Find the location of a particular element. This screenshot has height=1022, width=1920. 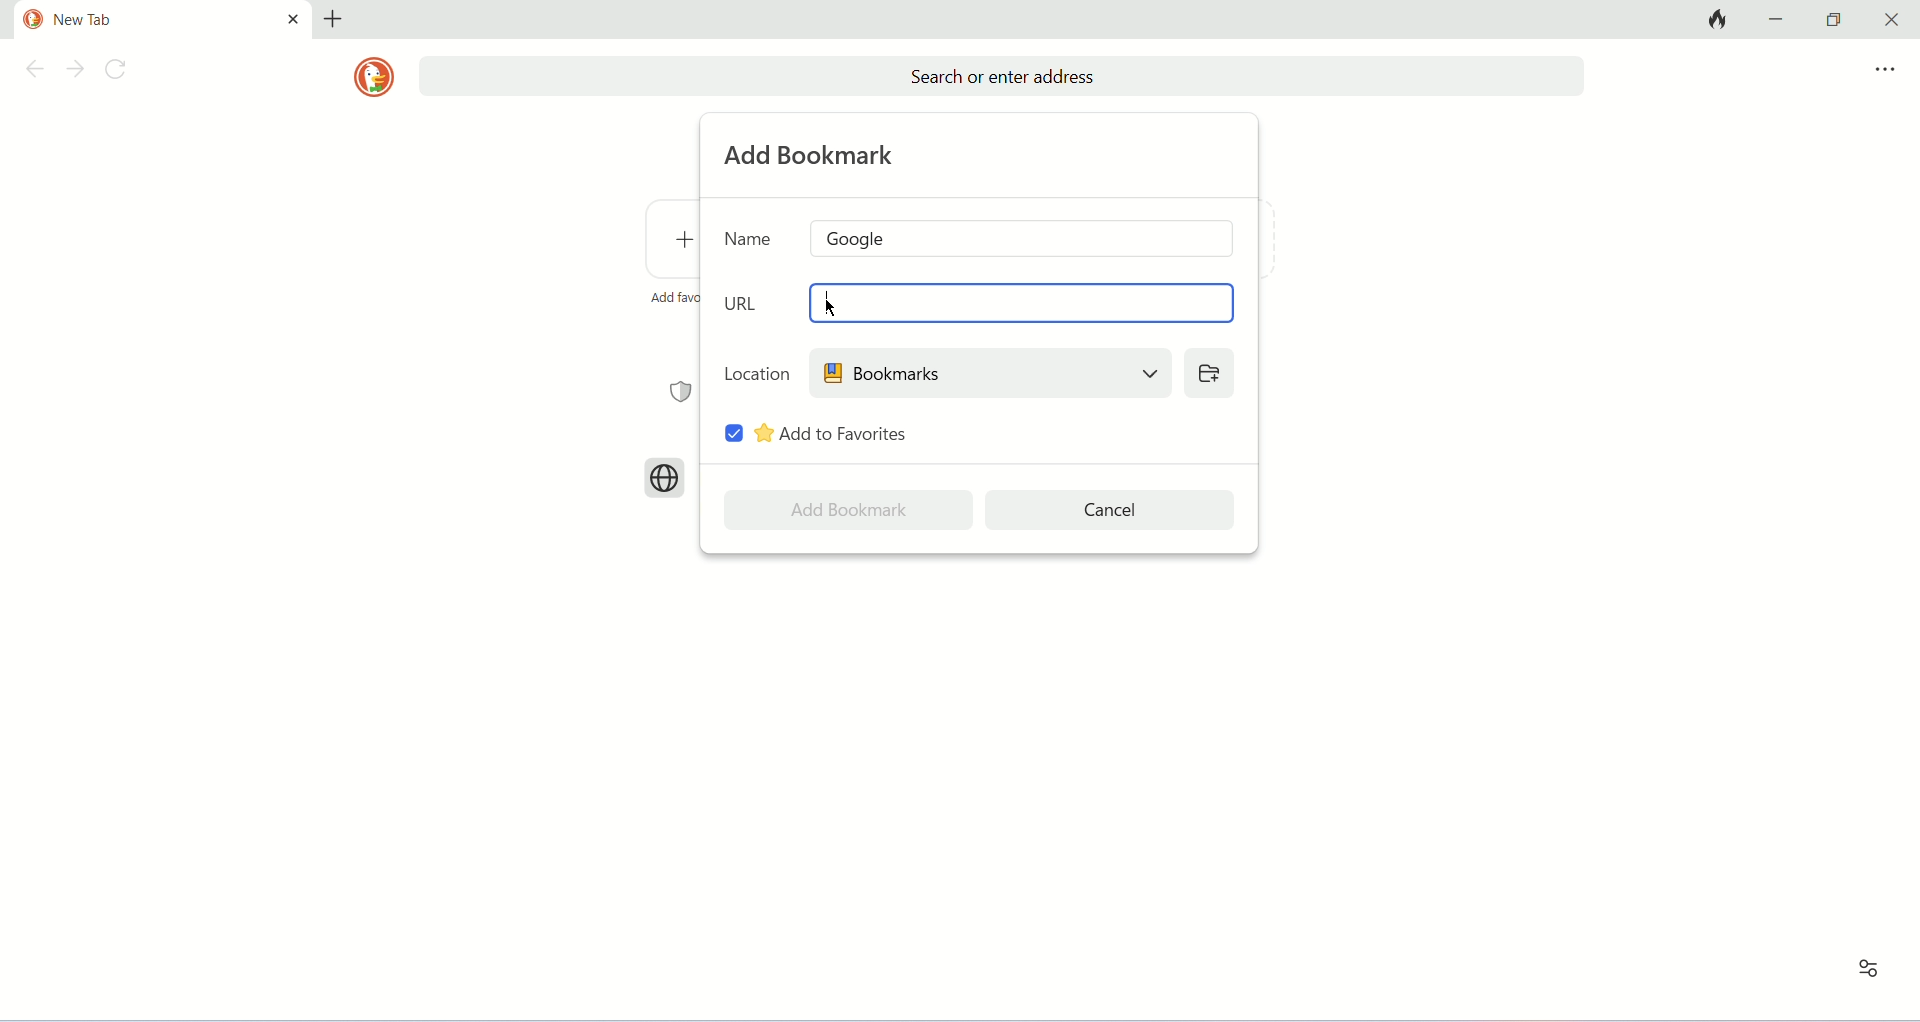

URL is located at coordinates (745, 303).